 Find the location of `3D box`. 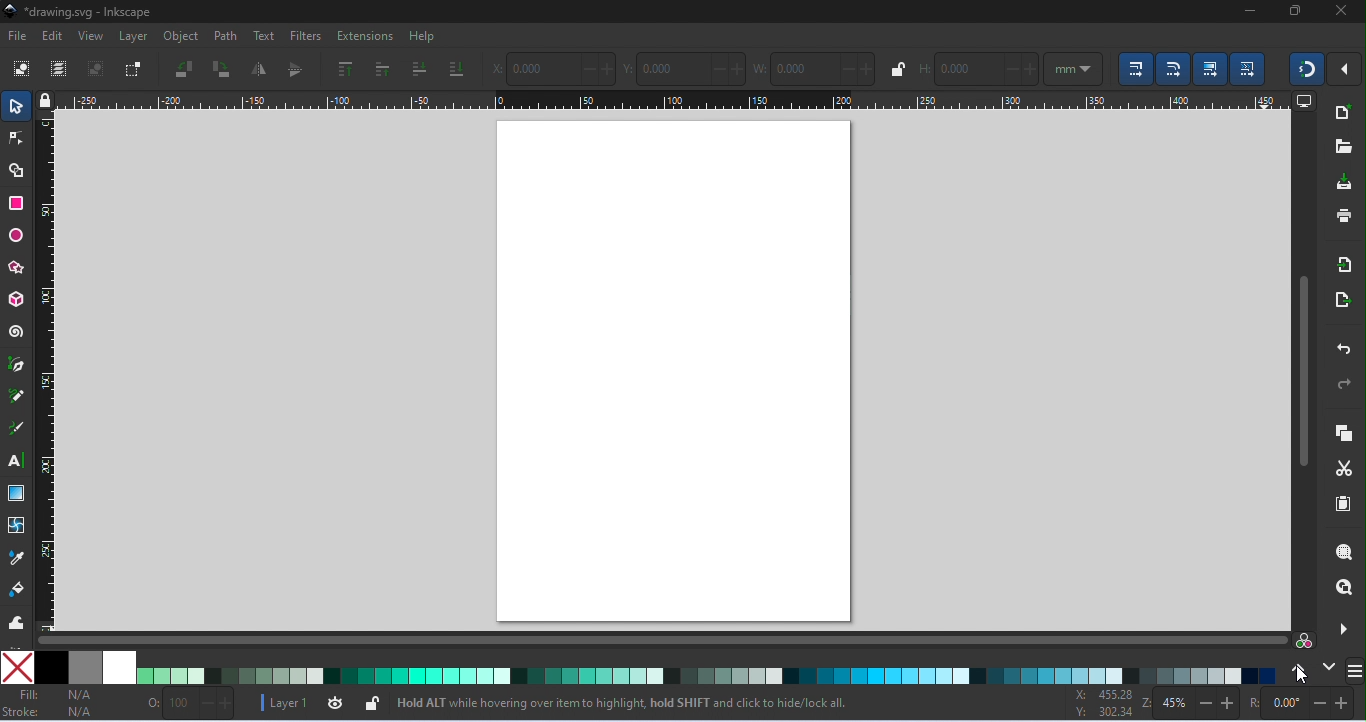

3D box is located at coordinates (18, 299).